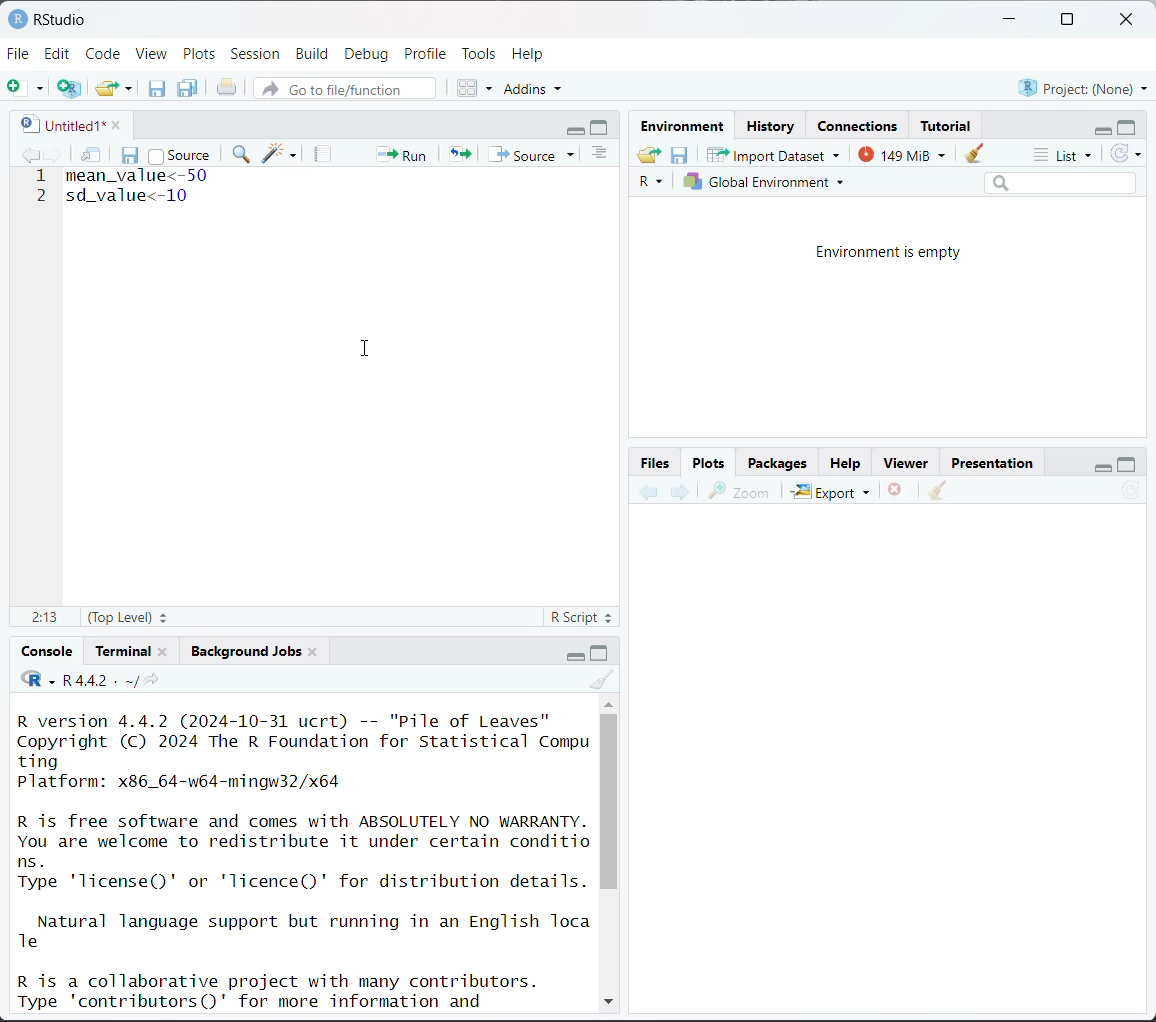  What do you see at coordinates (832, 491) in the screenshot?
I see `Export` at bounding box center [832, 491].